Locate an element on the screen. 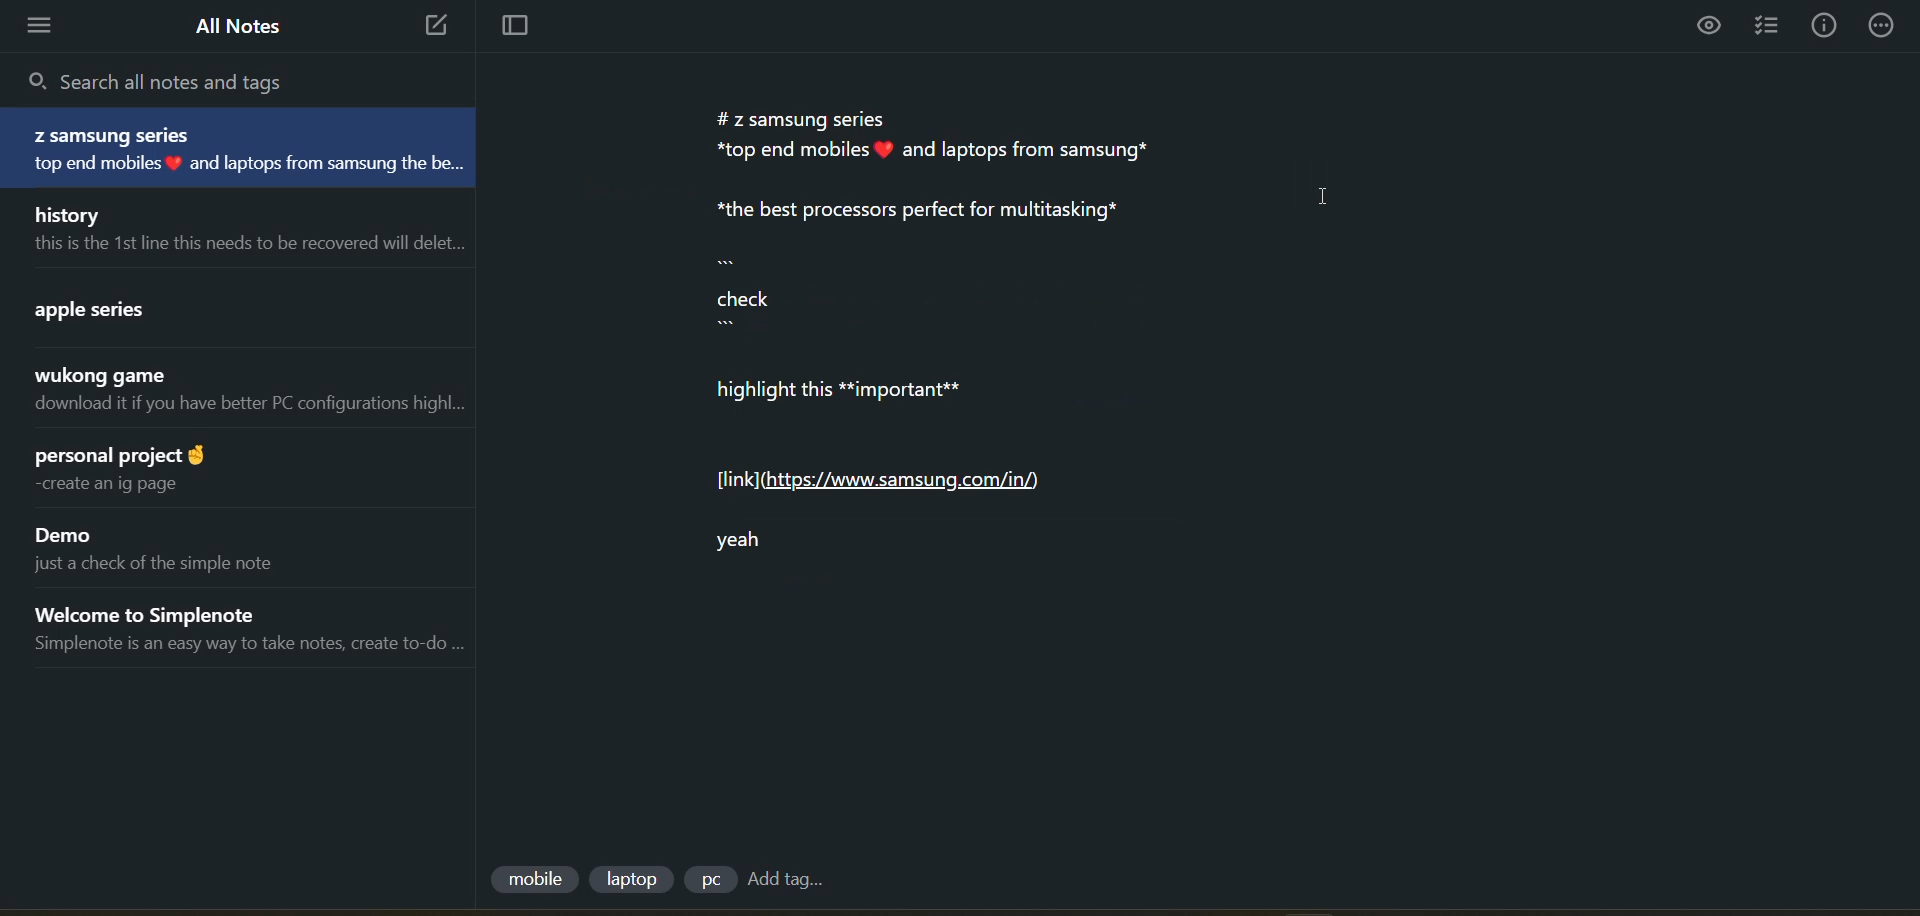  actions is located at coordinates (1886, 24).